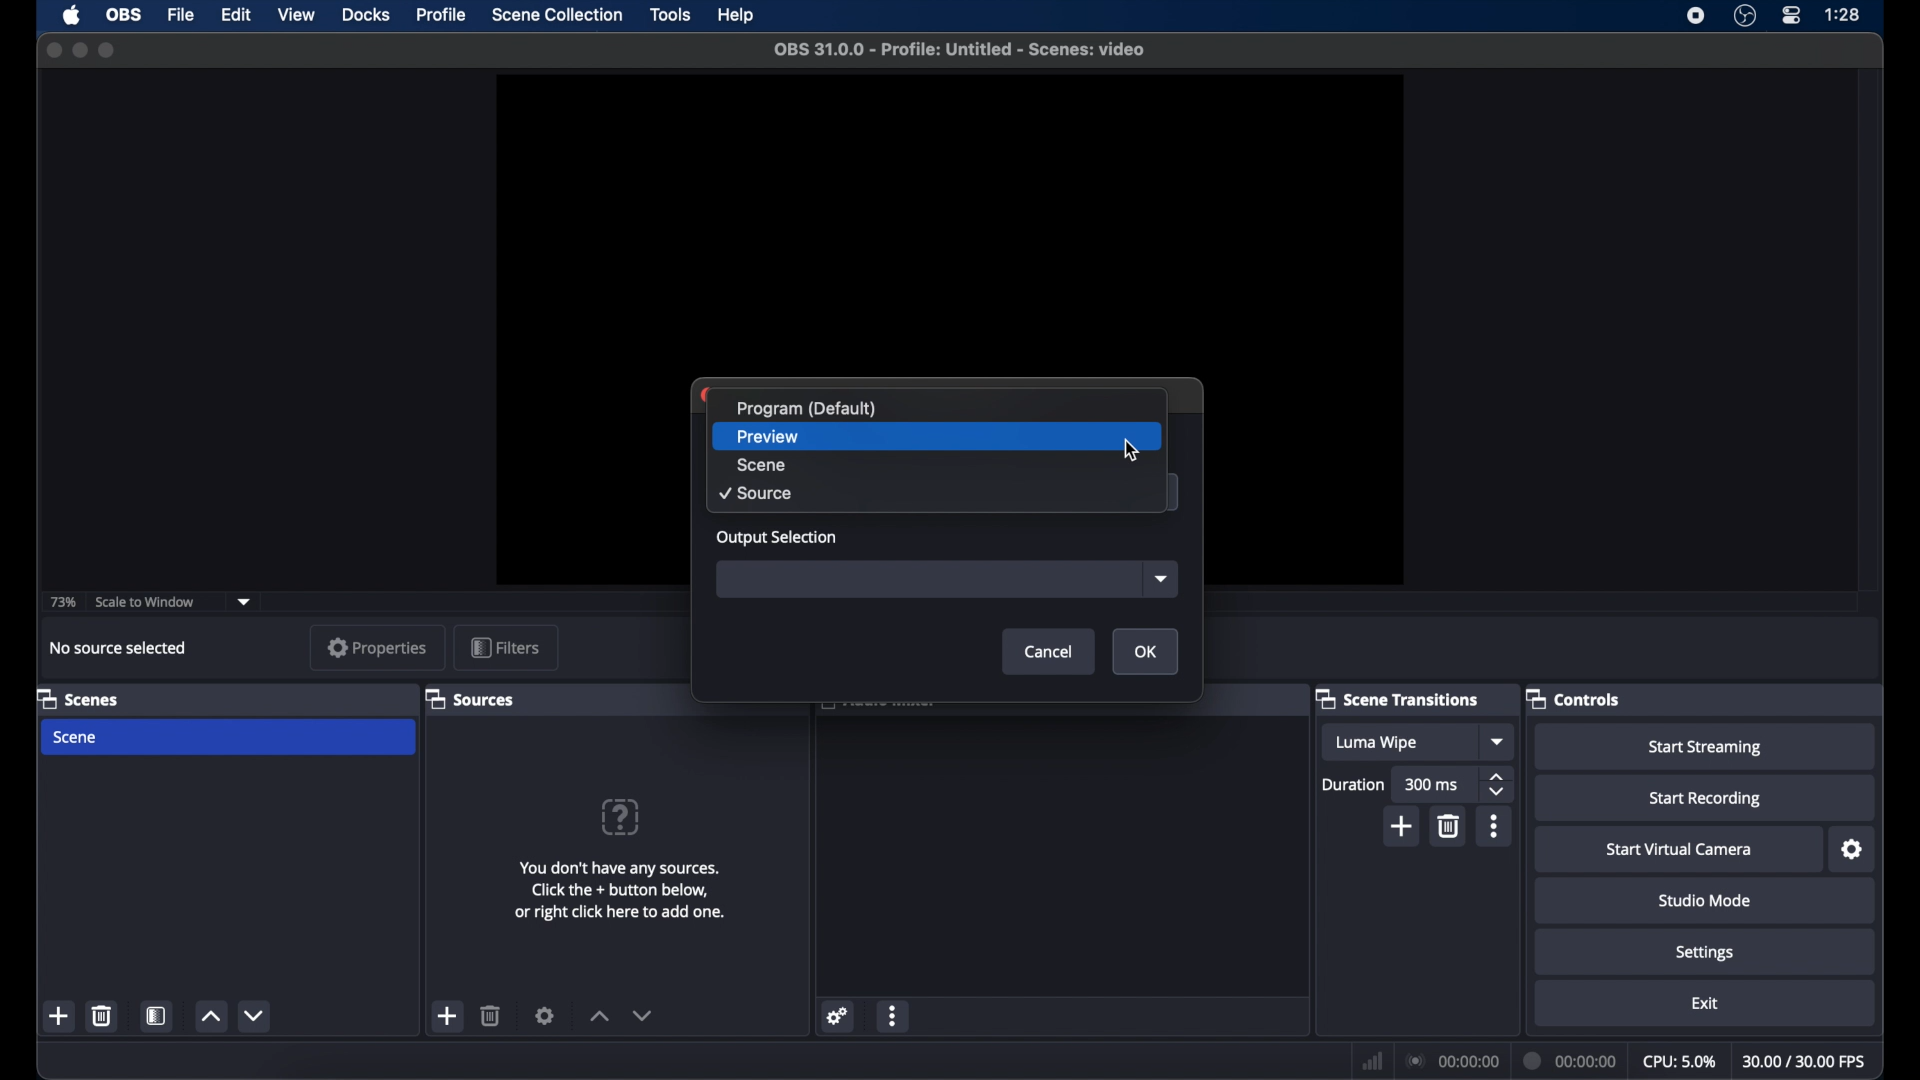 Image resolution: width=1920 pixels, height=1080 pixels. Describe the element at coordinates (931, 580) in the screenshot. I see `Input box` at that location.